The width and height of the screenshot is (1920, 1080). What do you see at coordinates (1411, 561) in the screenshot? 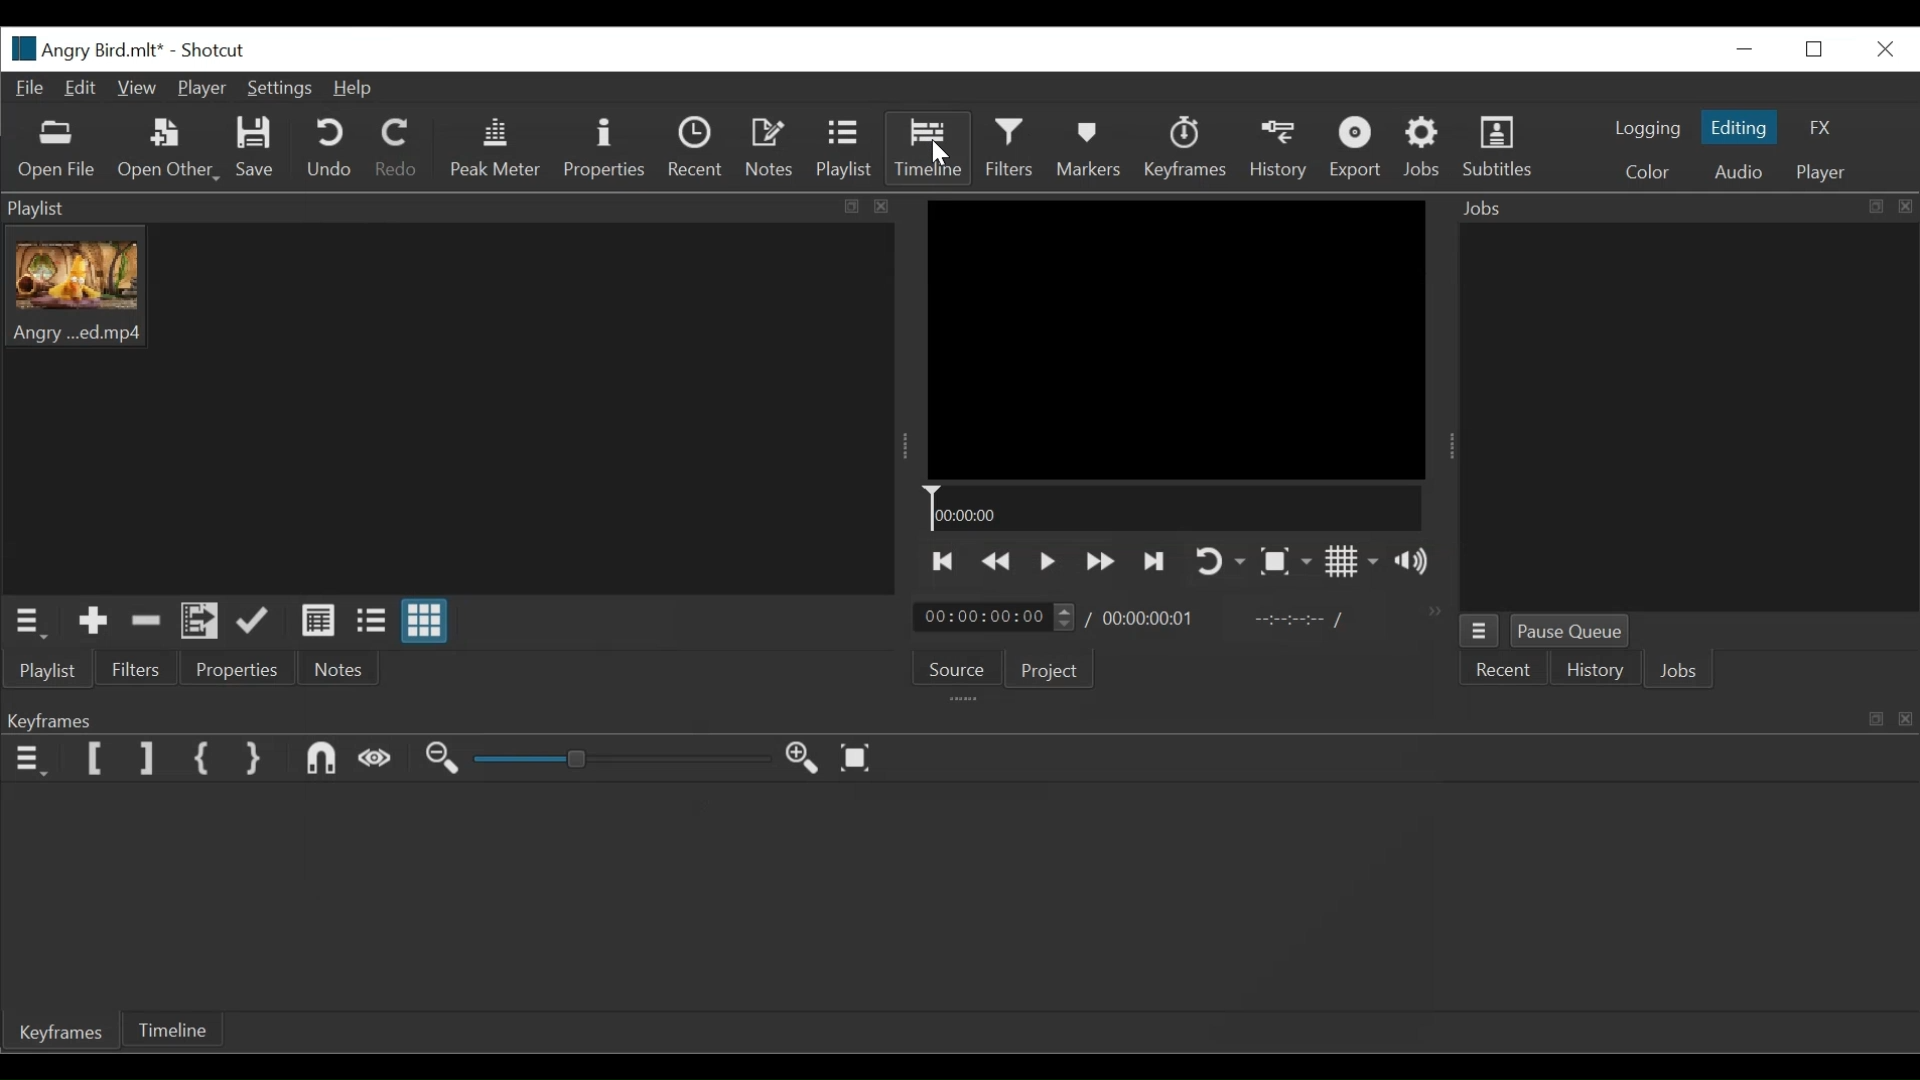
I see `Sow volume control` at bounding box center [1411, 561].